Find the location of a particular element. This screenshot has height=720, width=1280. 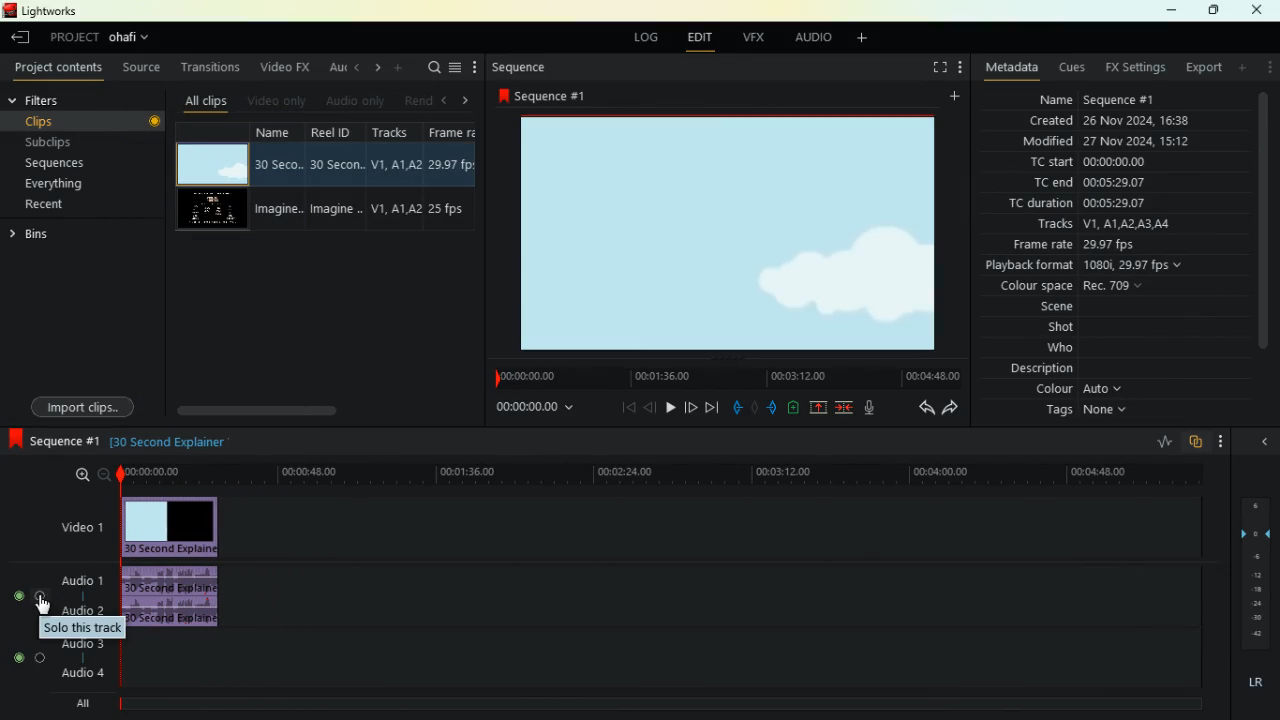

time is located at coordinates (532, 410).